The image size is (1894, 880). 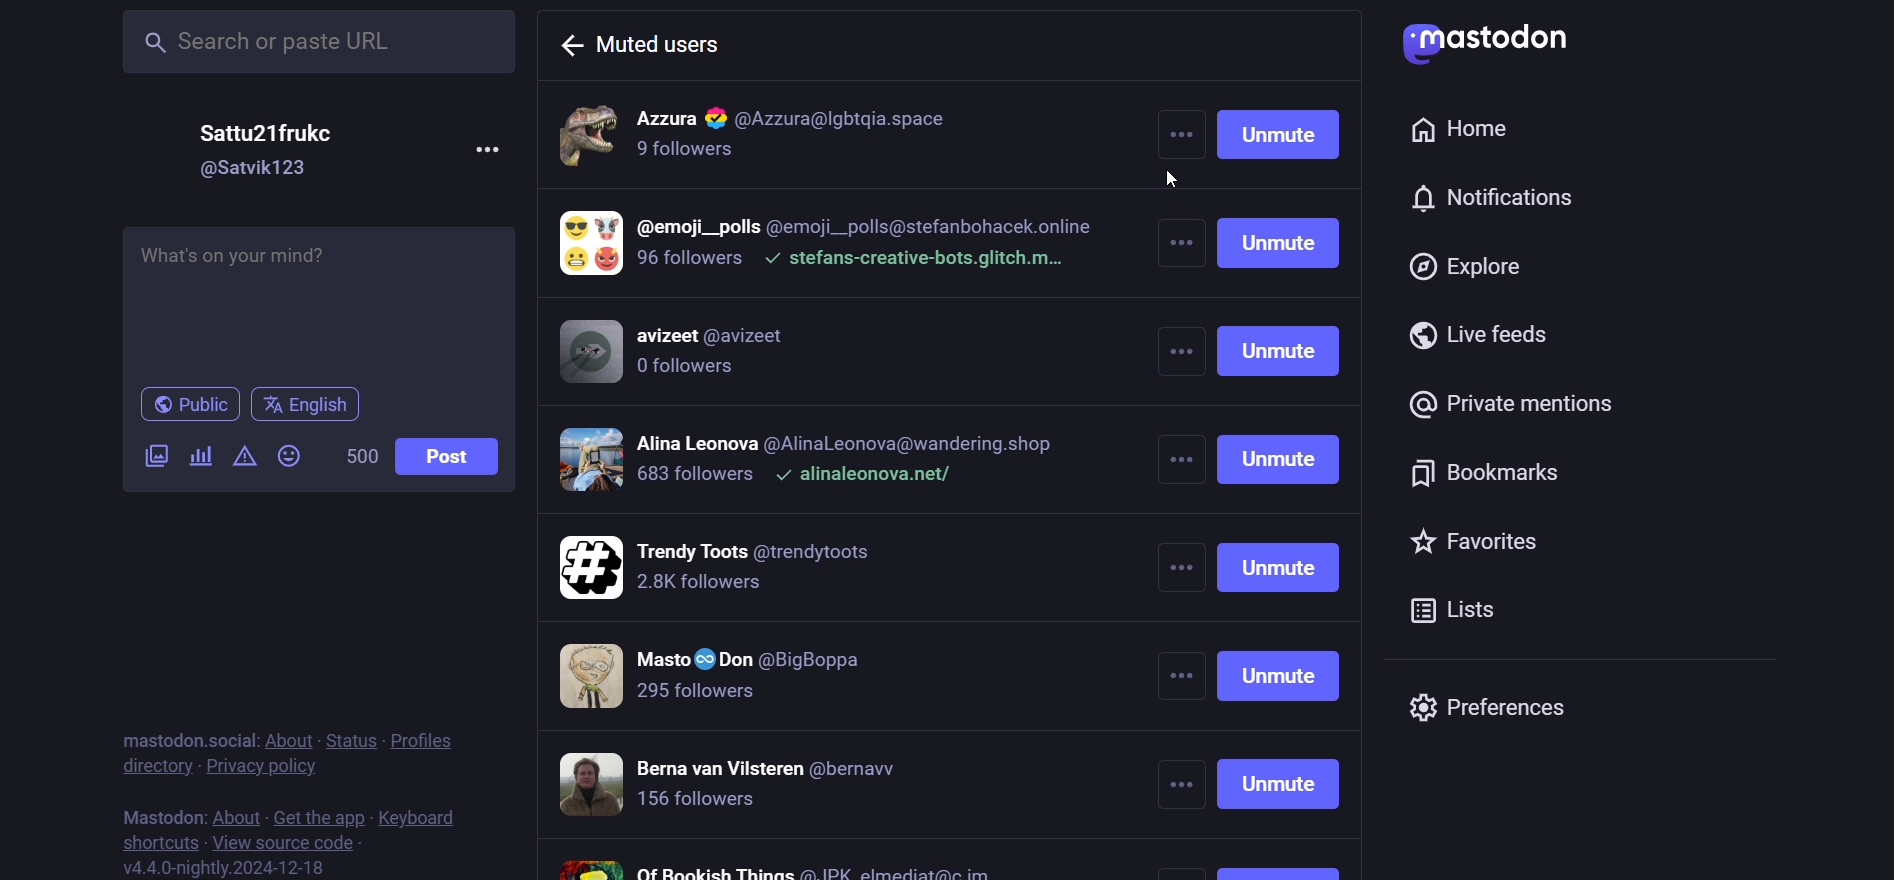 I want to click on about, so click(x=234, y=810).